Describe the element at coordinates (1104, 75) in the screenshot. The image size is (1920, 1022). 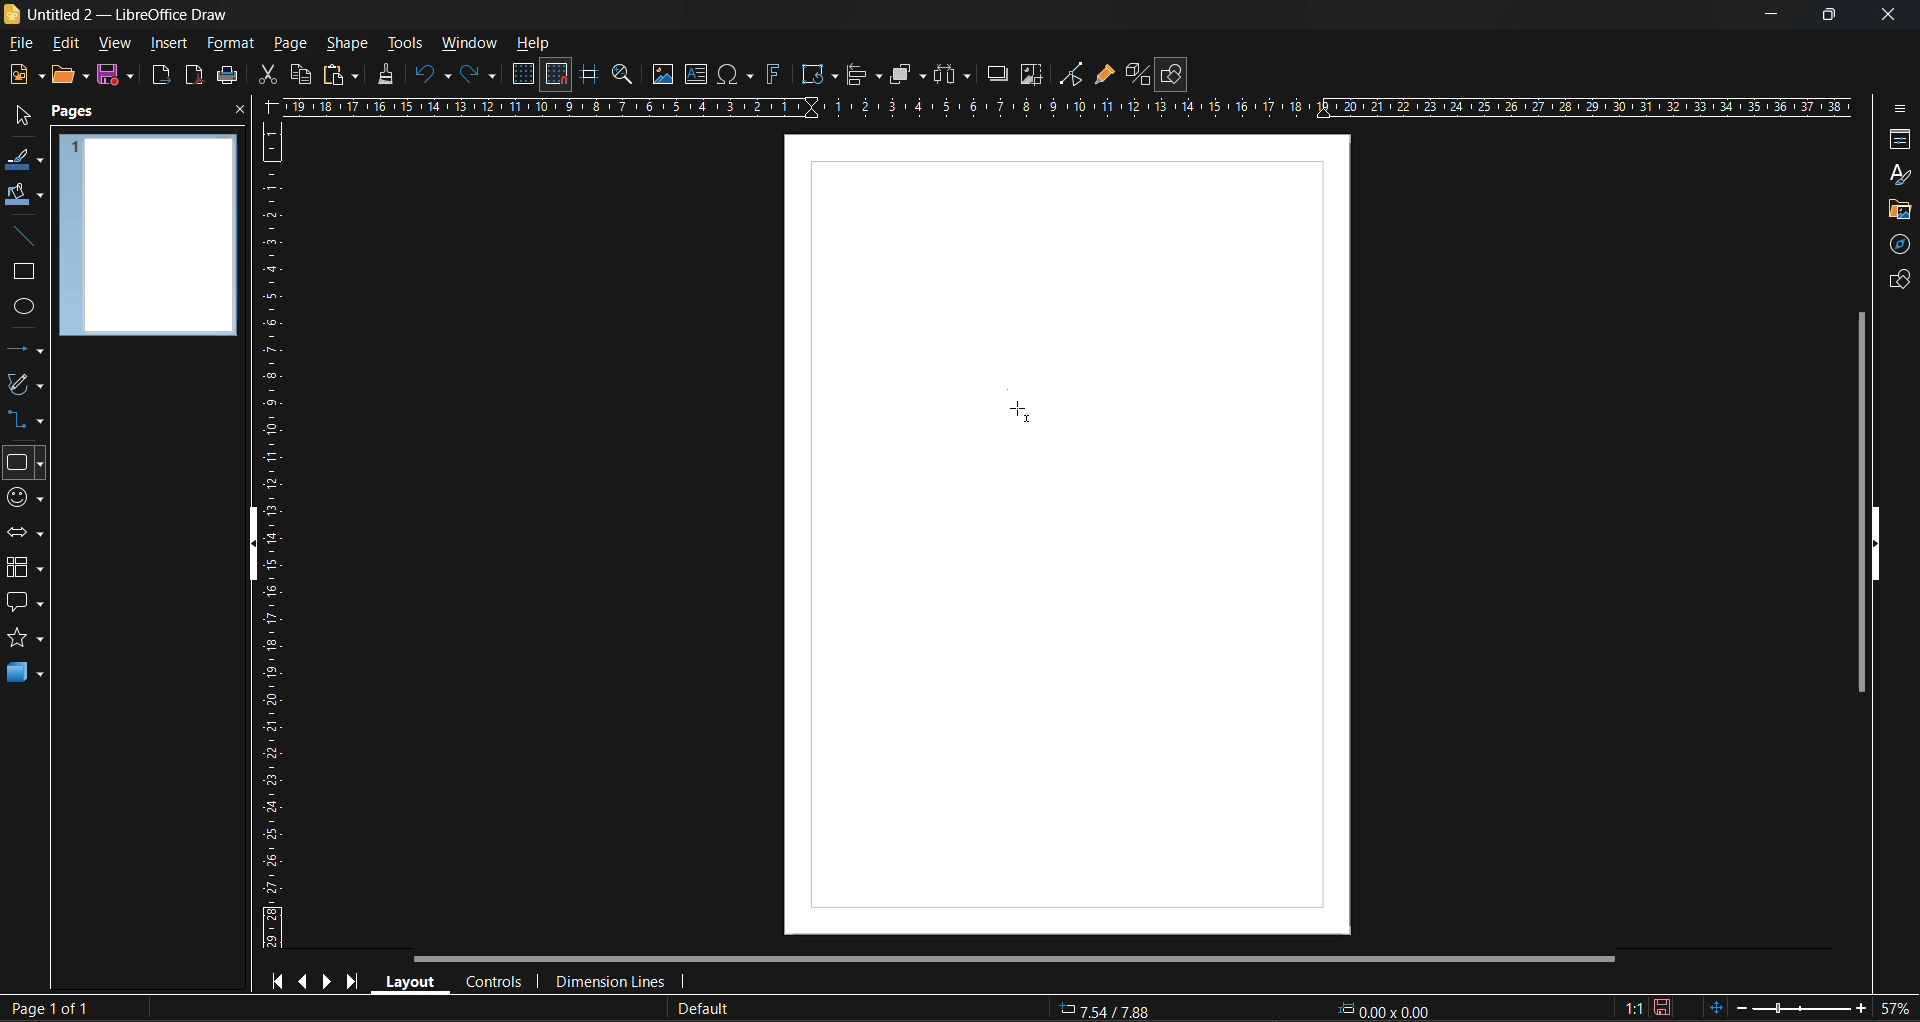
I see `show gluepoint functions` at that location.